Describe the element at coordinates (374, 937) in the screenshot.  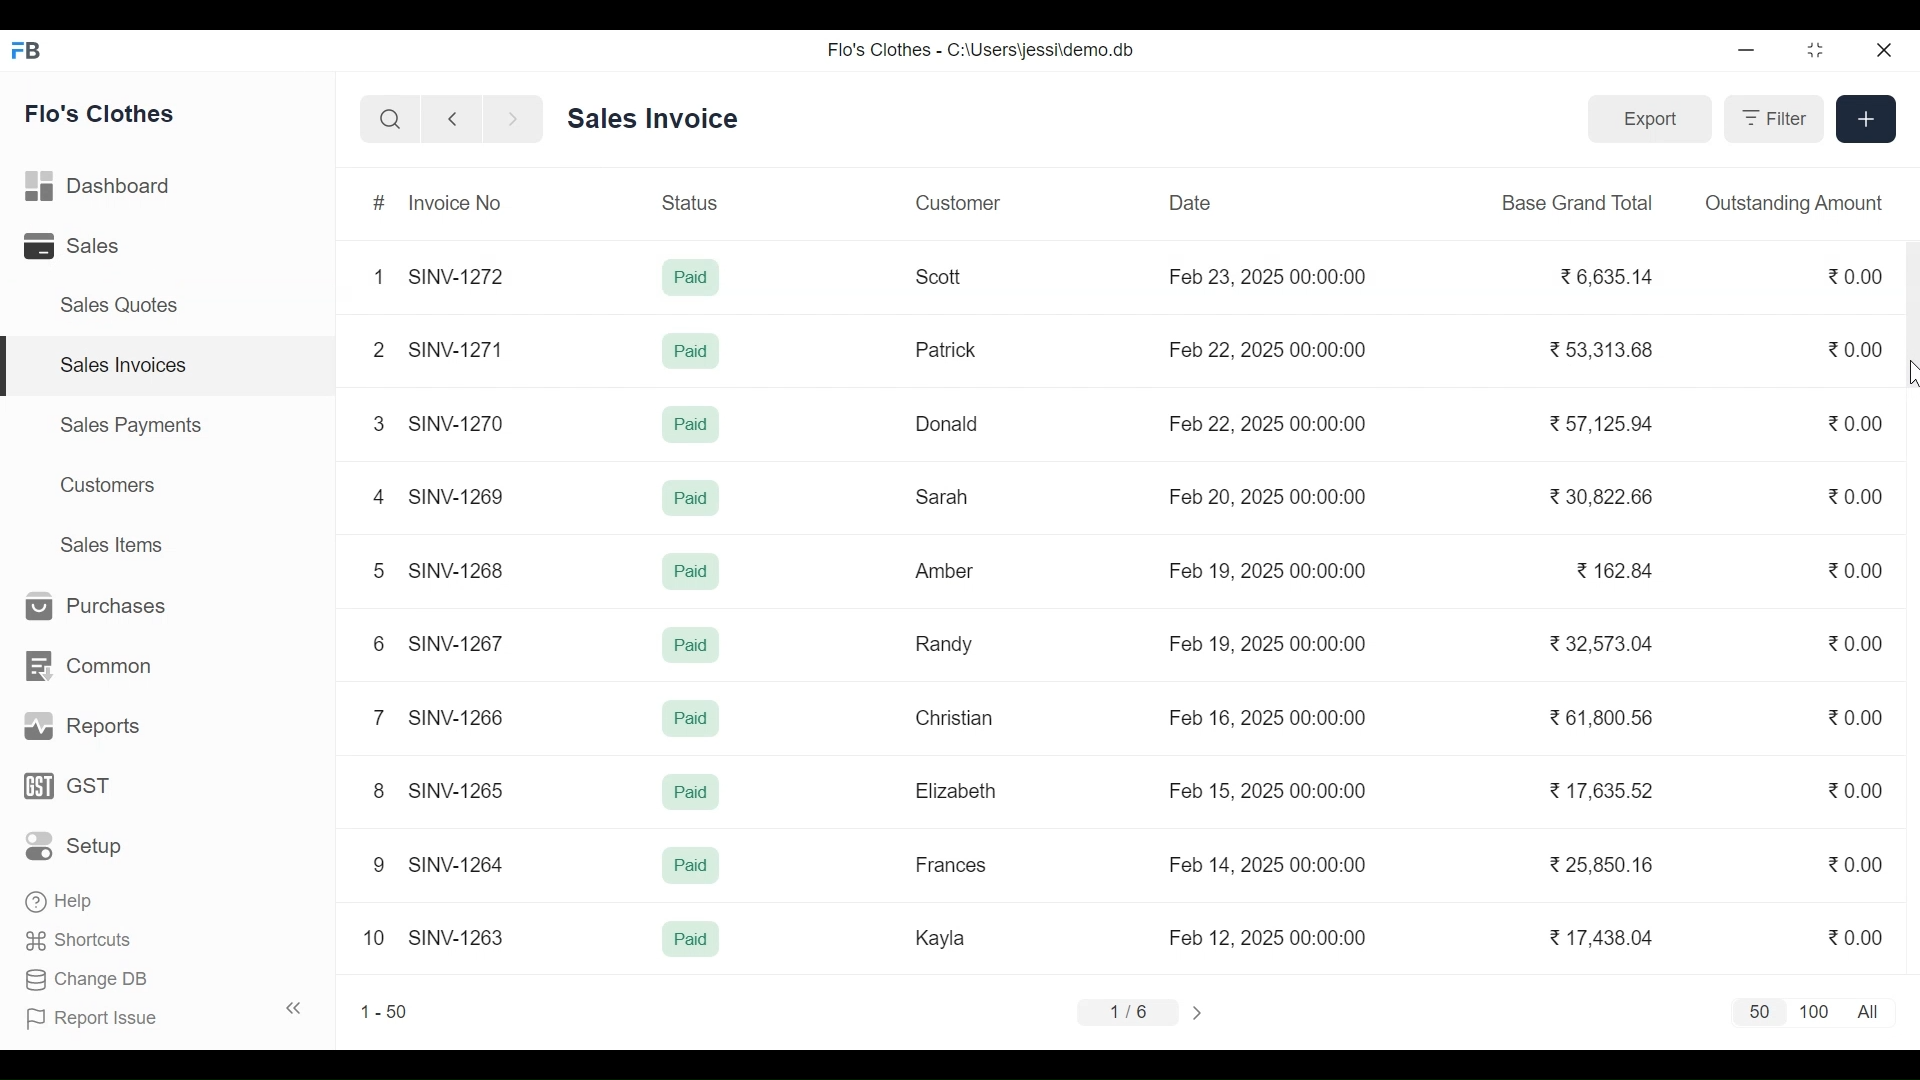
I see `10` at that location.